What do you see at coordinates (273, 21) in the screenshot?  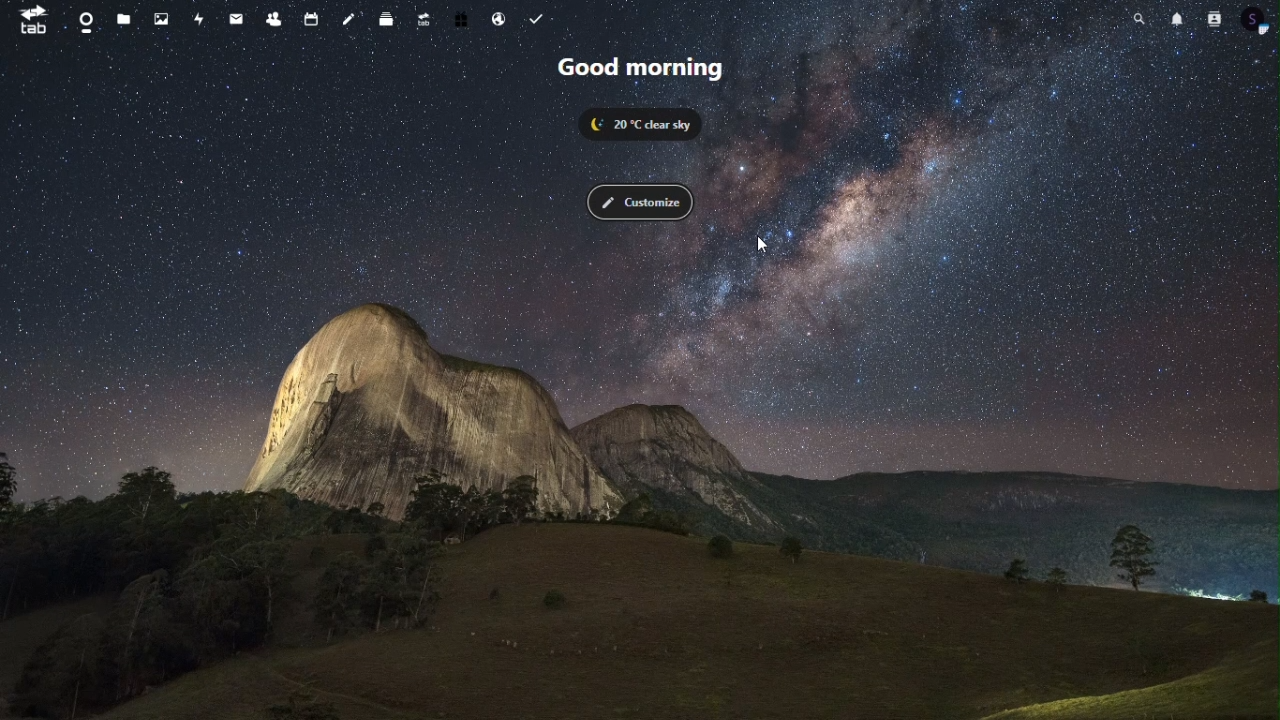 I see `contacts` at bounding box center [273, 21].